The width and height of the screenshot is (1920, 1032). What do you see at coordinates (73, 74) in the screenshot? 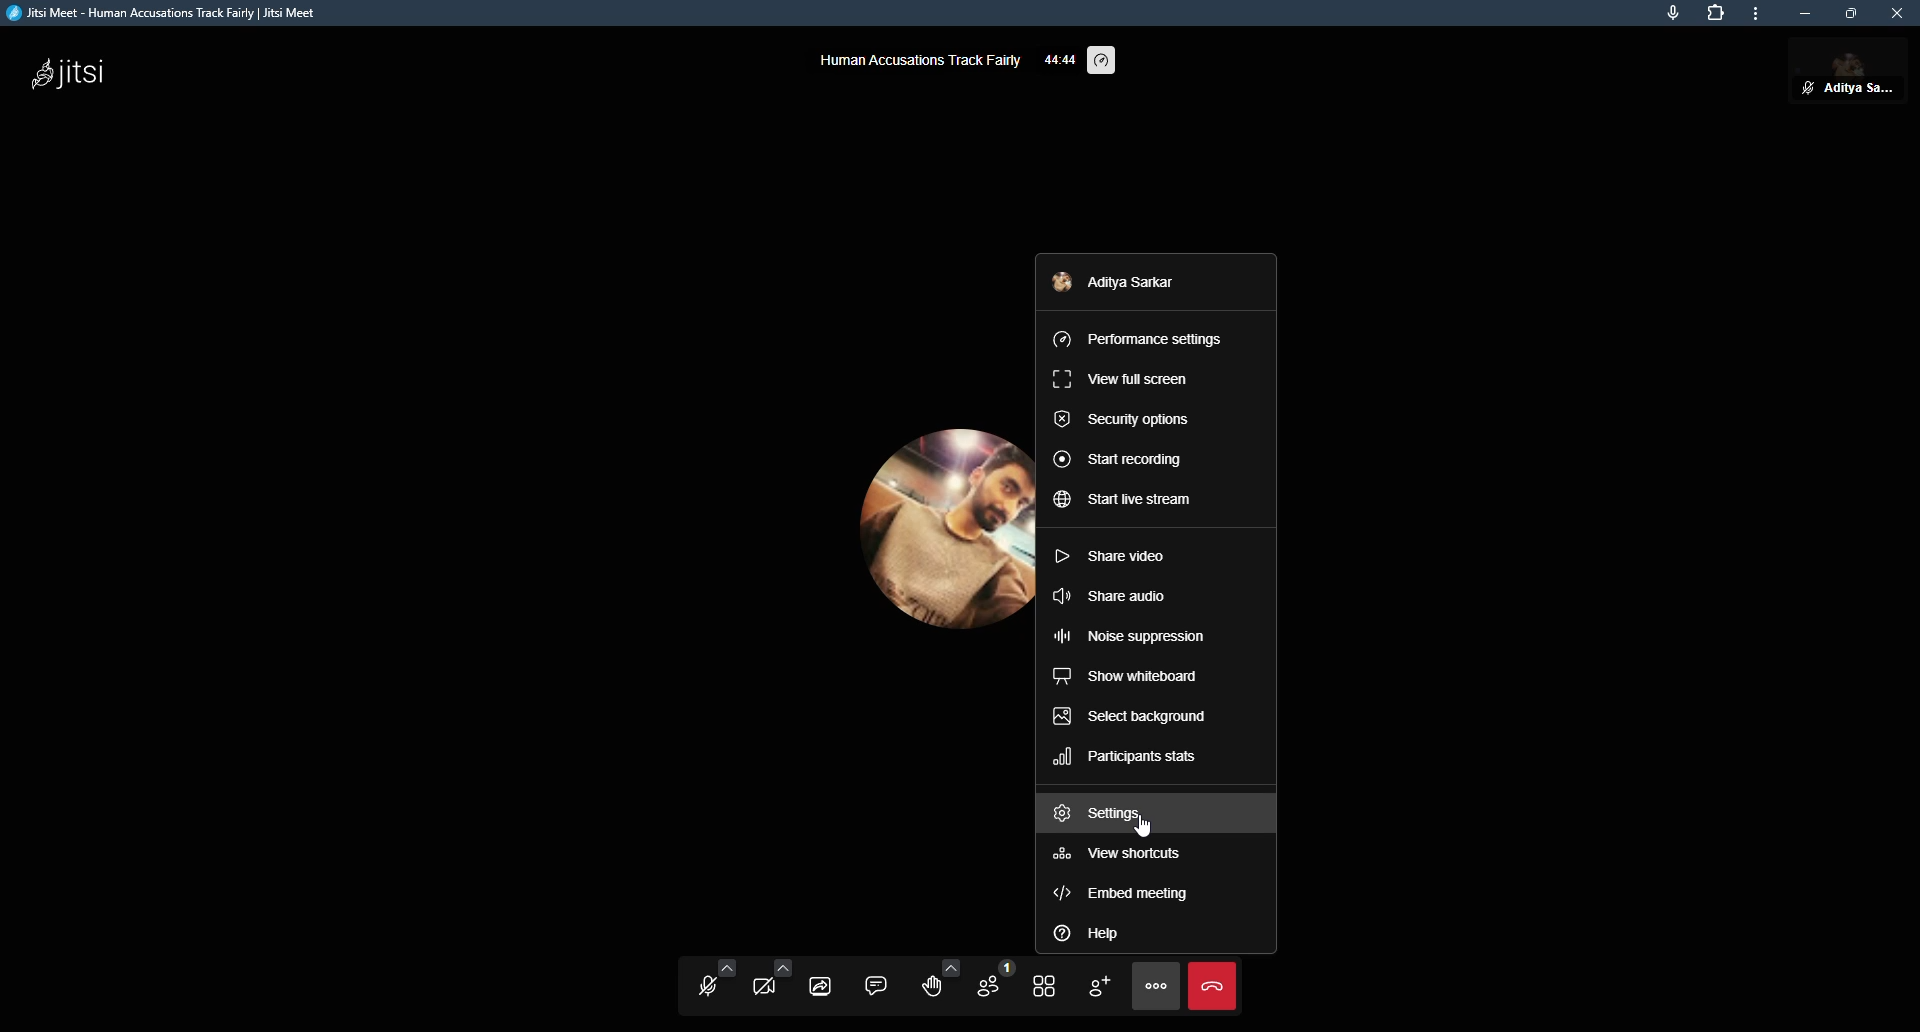
I see `jitsi` at bounding box center [73, 74].